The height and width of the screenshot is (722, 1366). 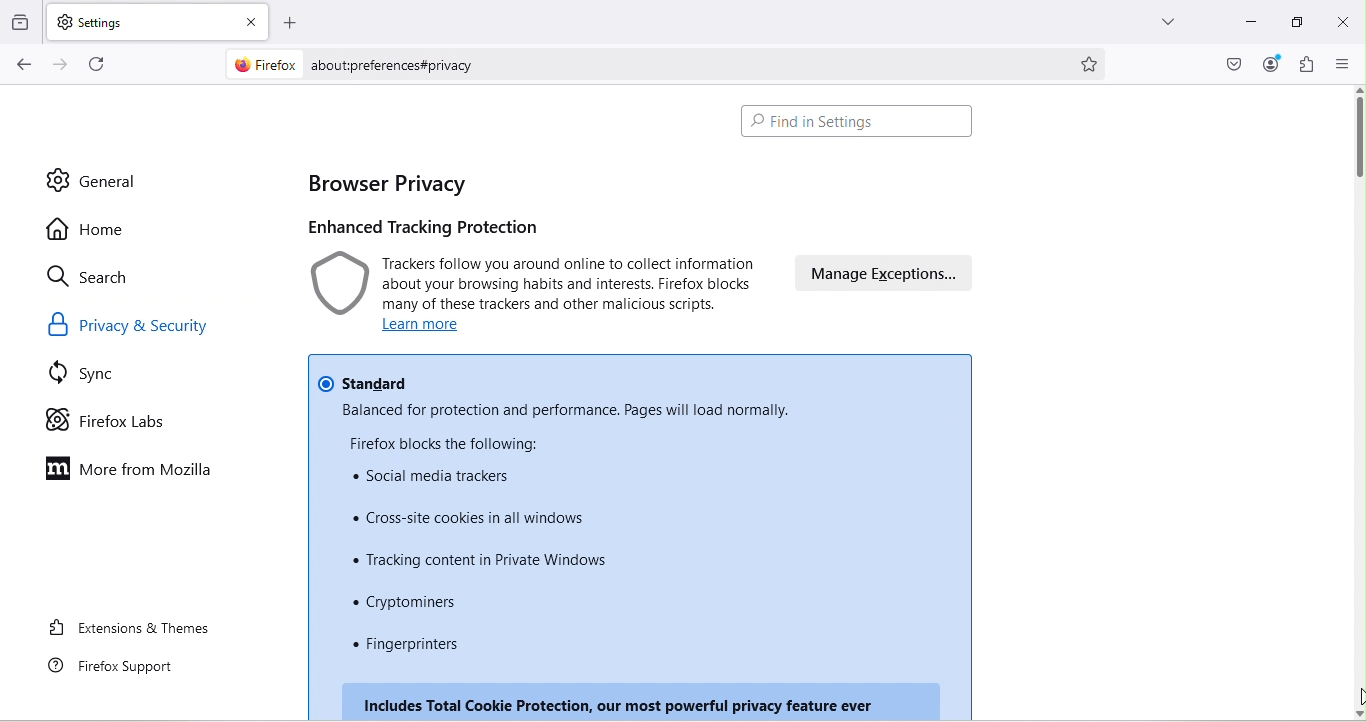 I want to click on More from Mozilla, so click(x=132, y=470).